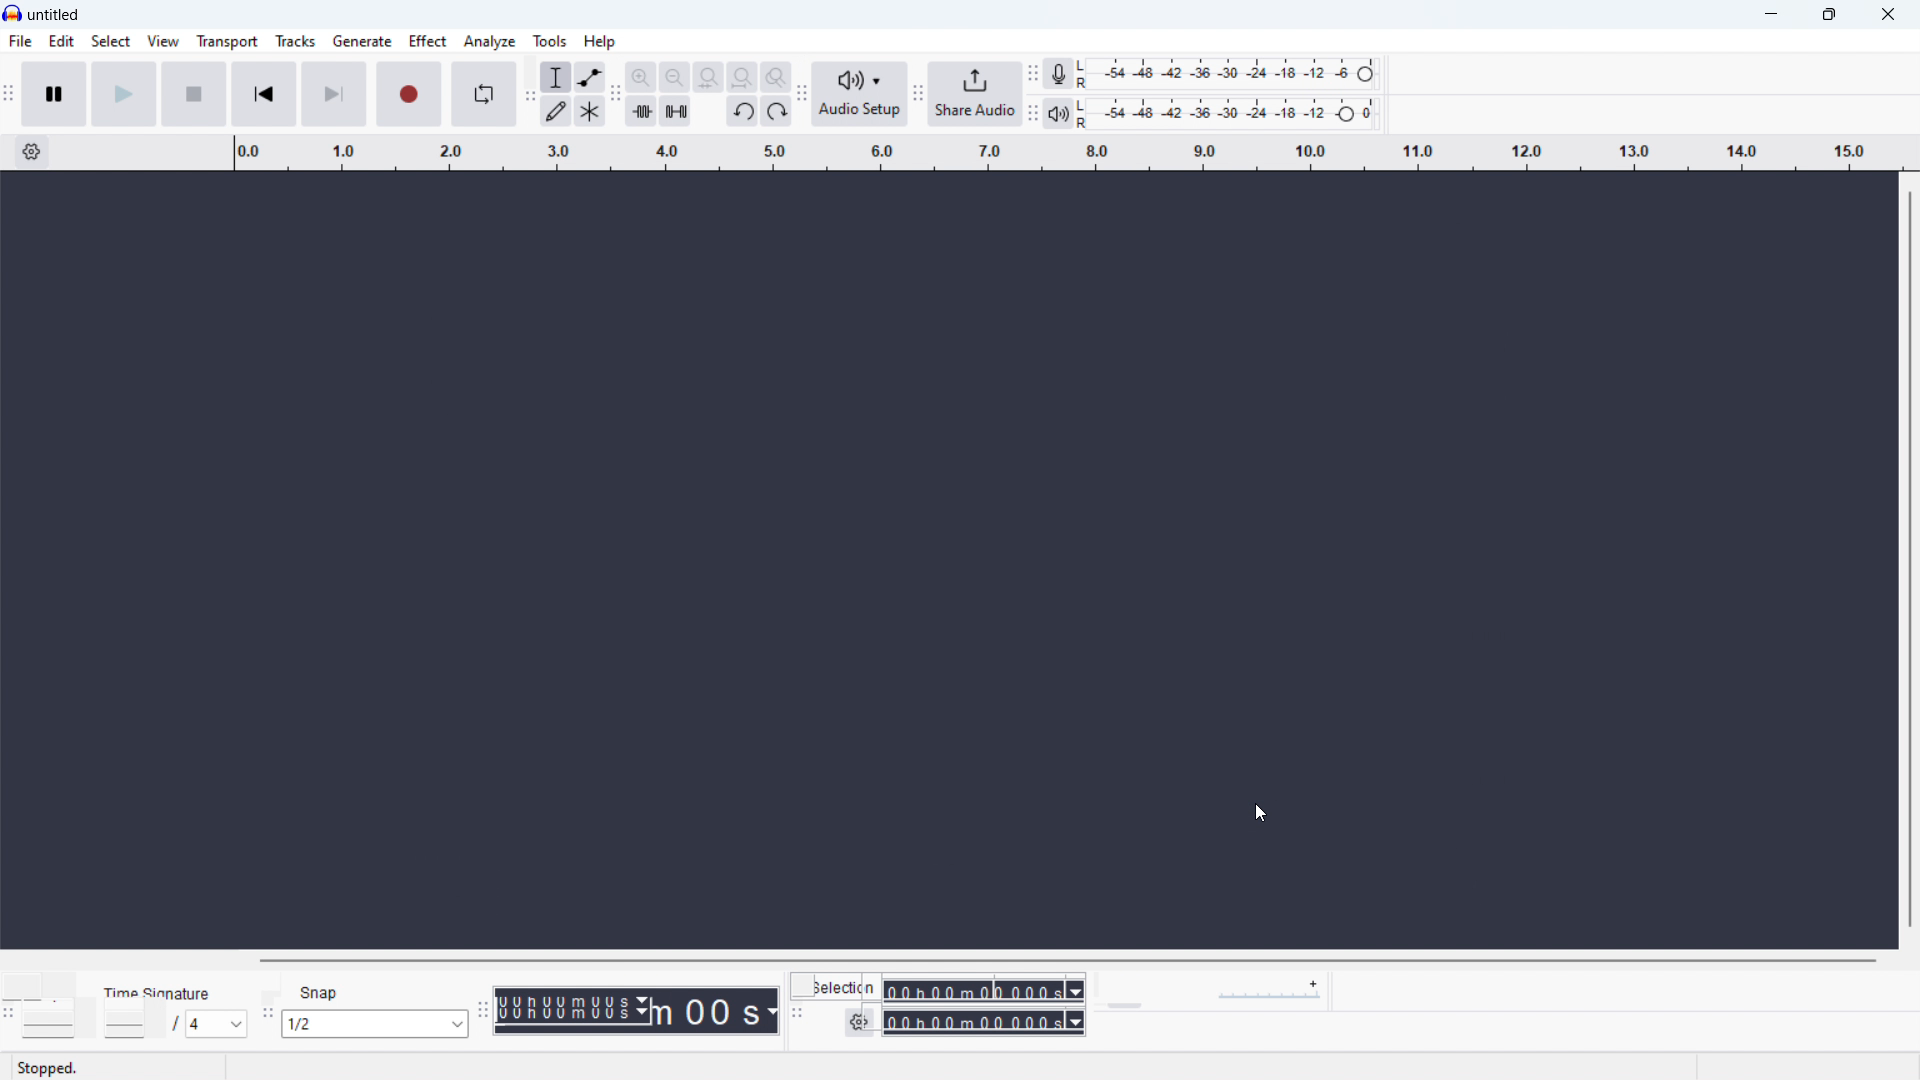 Image resolution: width=1920 pixels, height=1080 pixels. I want to click on playback level, so click(1233, 113).